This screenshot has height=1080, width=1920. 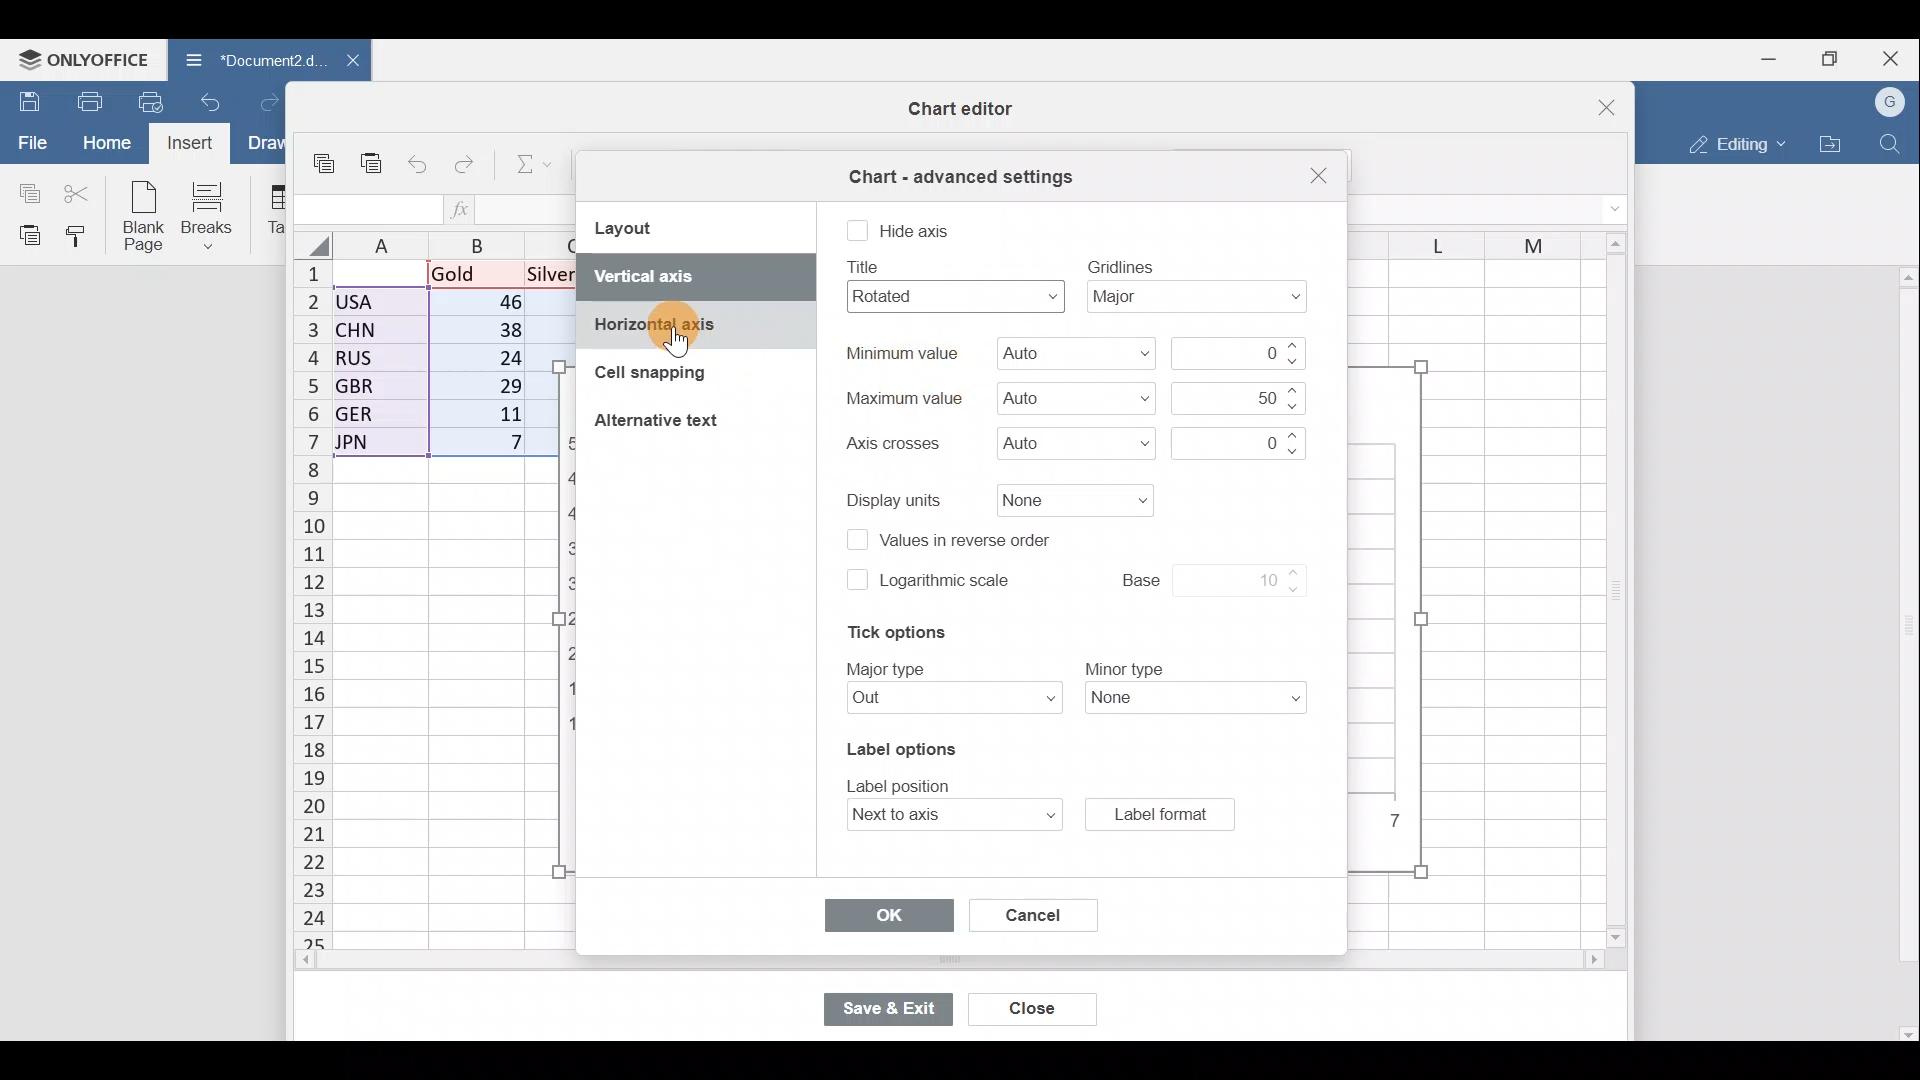 I want to click on Hide axis, so click(x=919, y=230).